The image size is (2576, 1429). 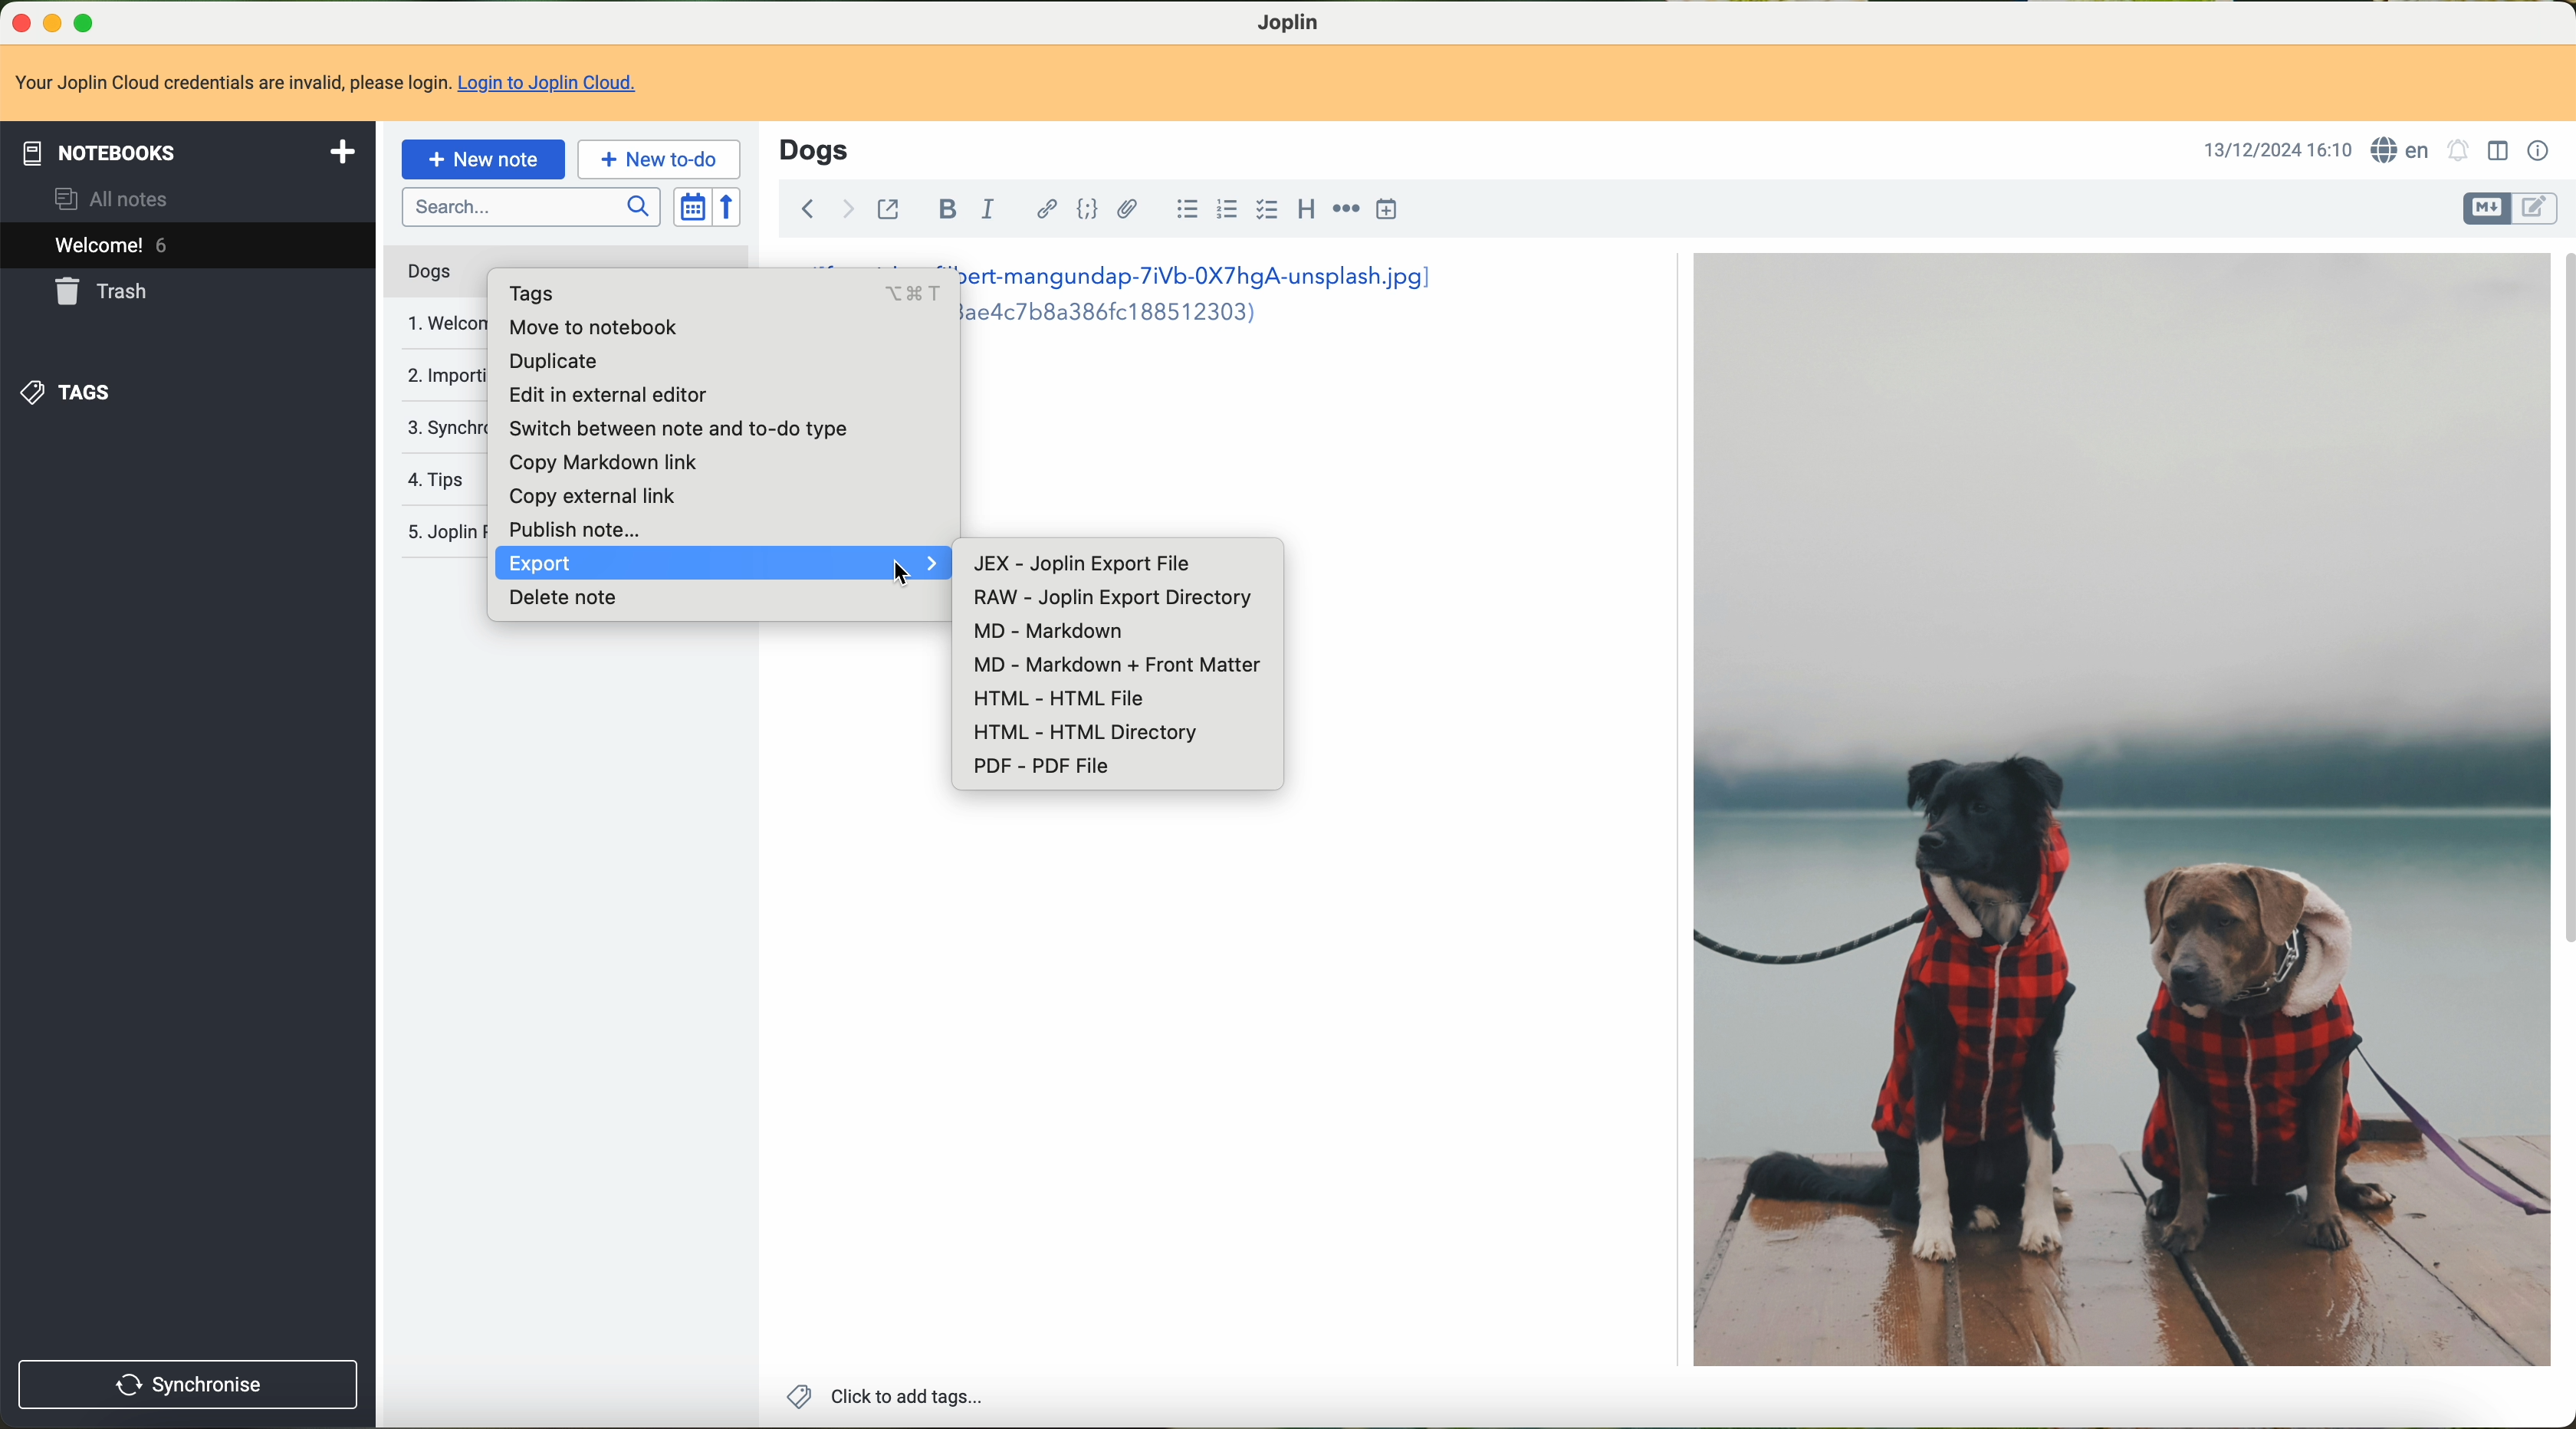 I want to click on toggle editors, so click(x=2537, y=208).